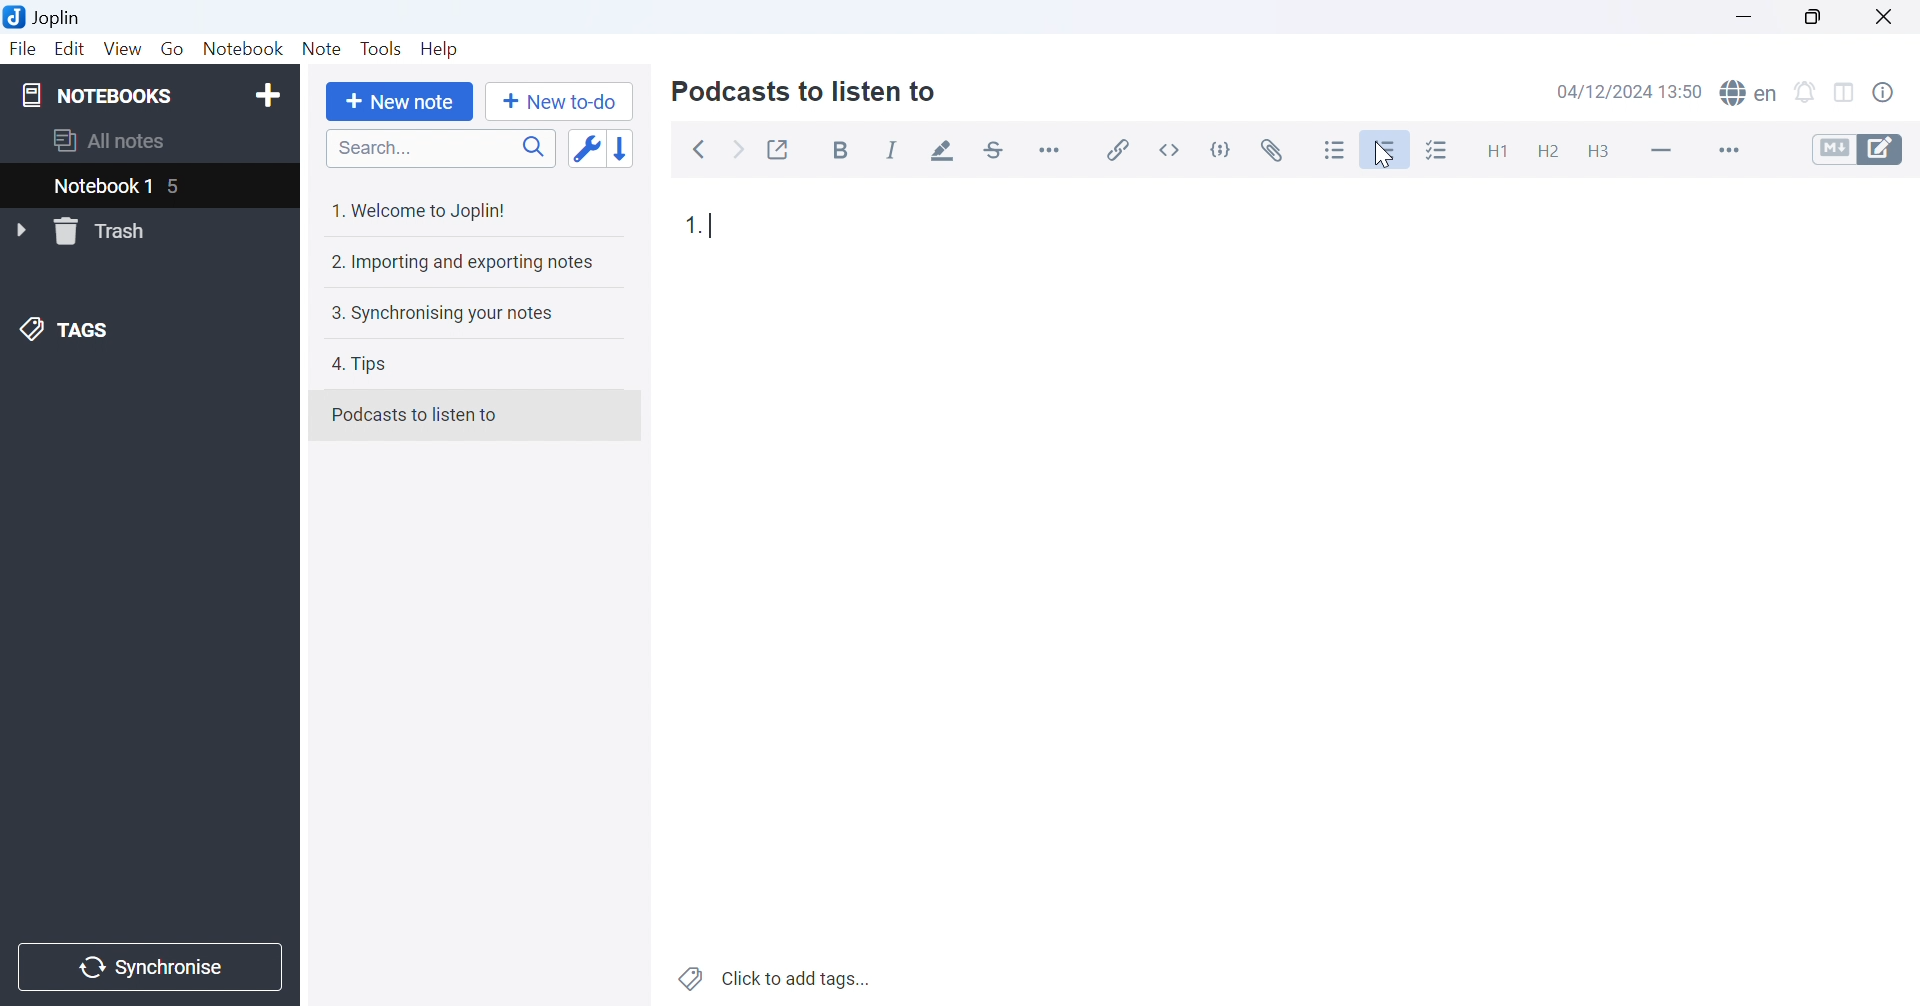  What do you see at coordinates (1865, 149) in the screenshot?
I see `Toggle editors` at bounding box center [1865, 149].